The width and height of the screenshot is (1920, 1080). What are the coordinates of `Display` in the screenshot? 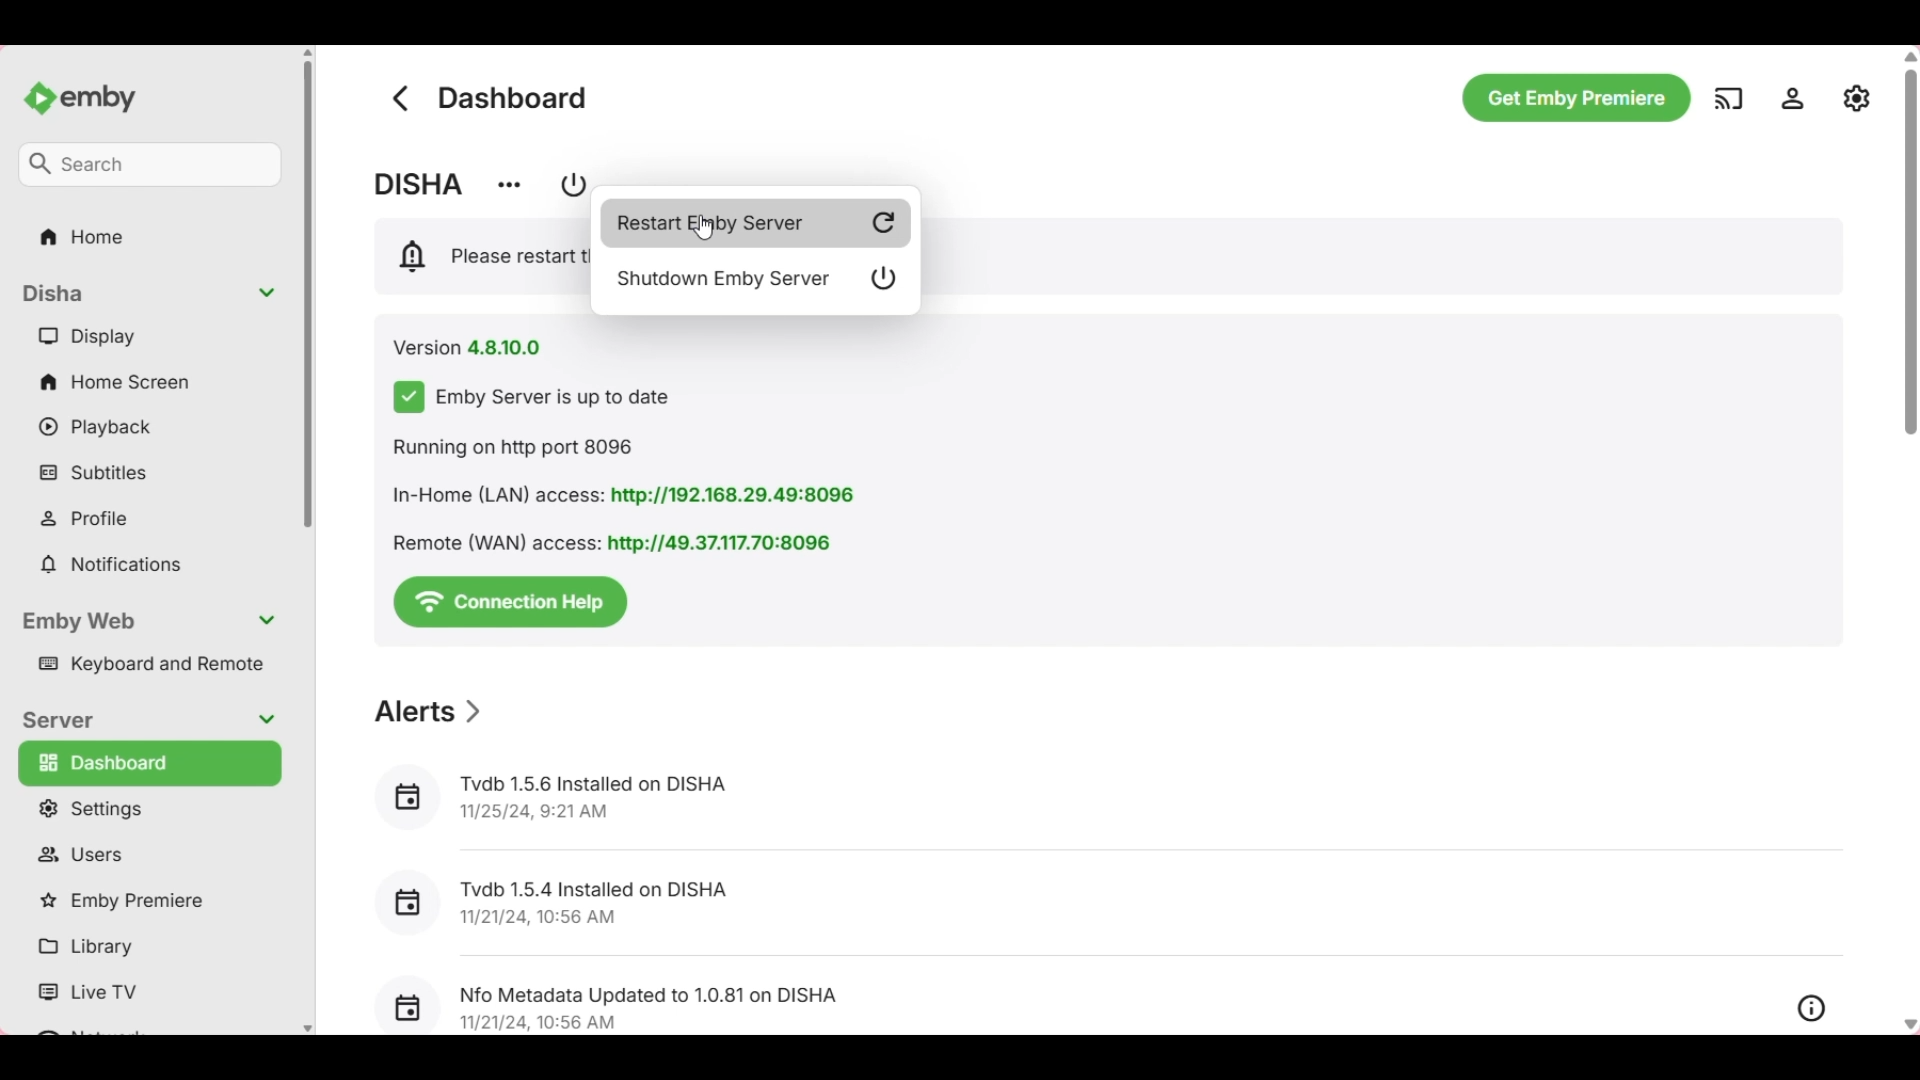 It's located at (149, 335).